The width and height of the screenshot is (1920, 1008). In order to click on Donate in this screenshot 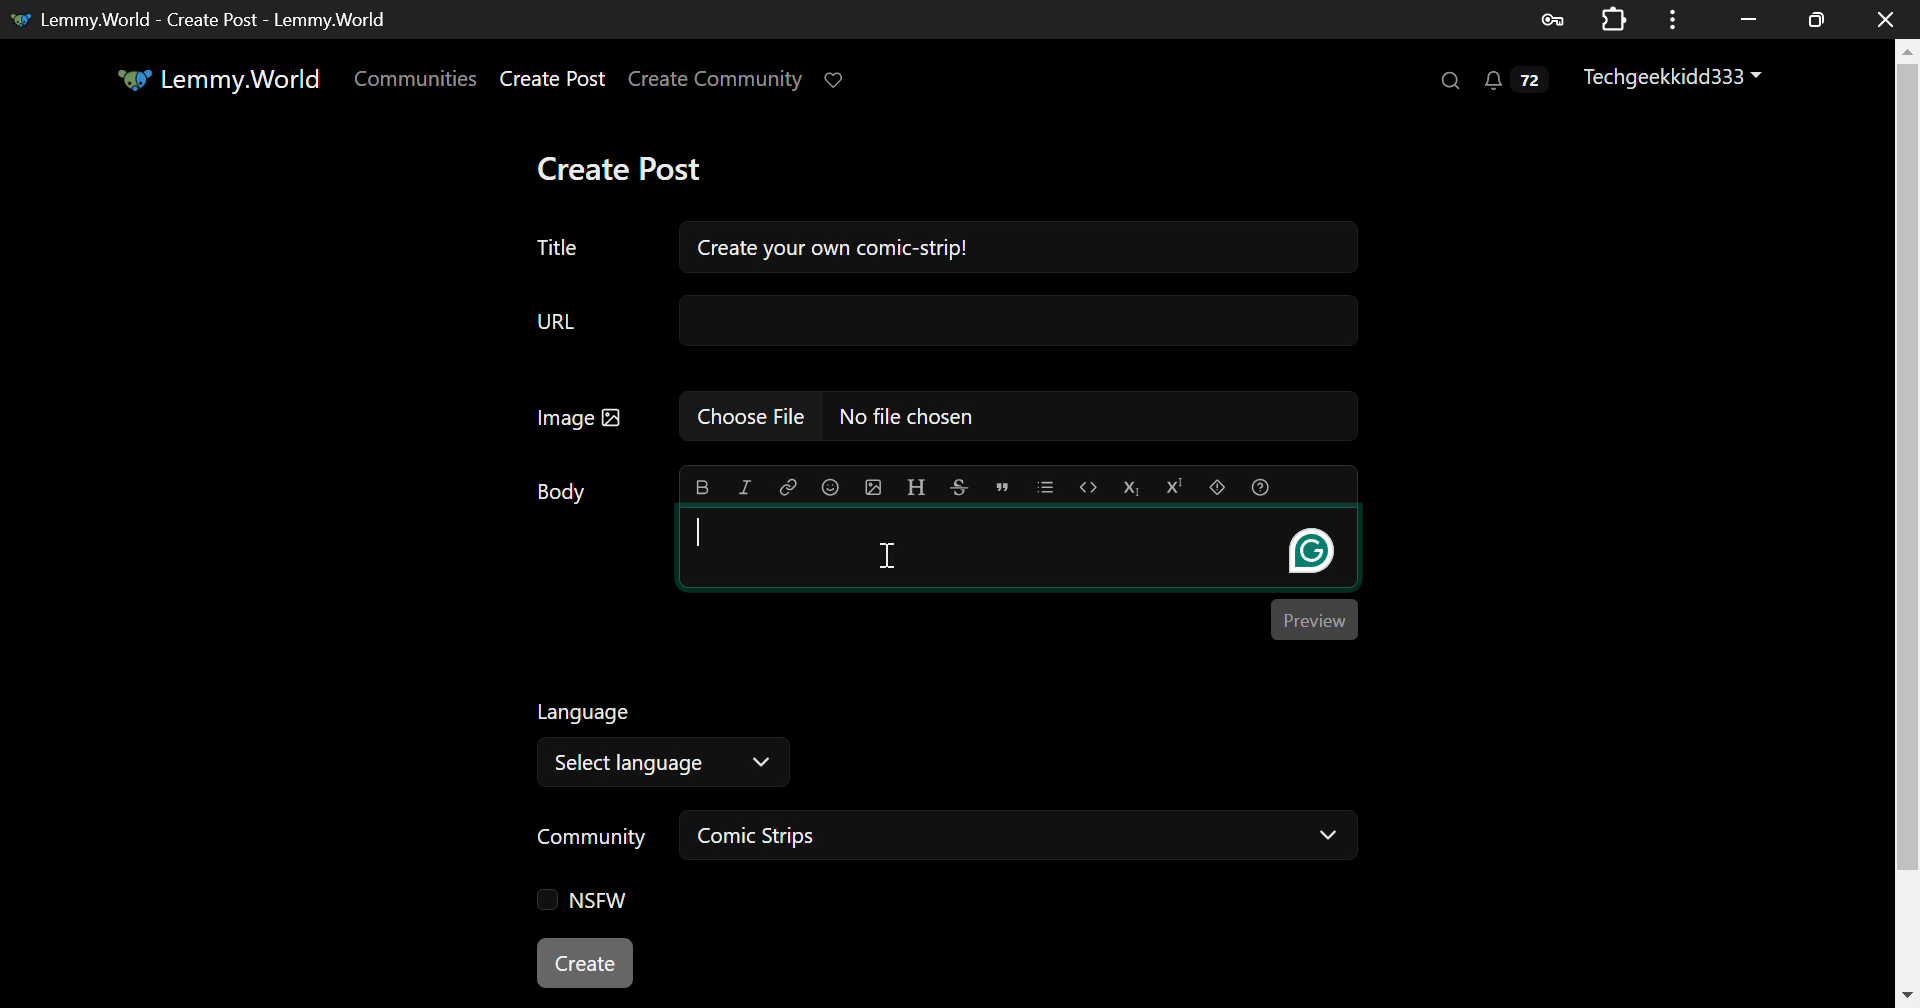, I will do `click(840, 78)`.